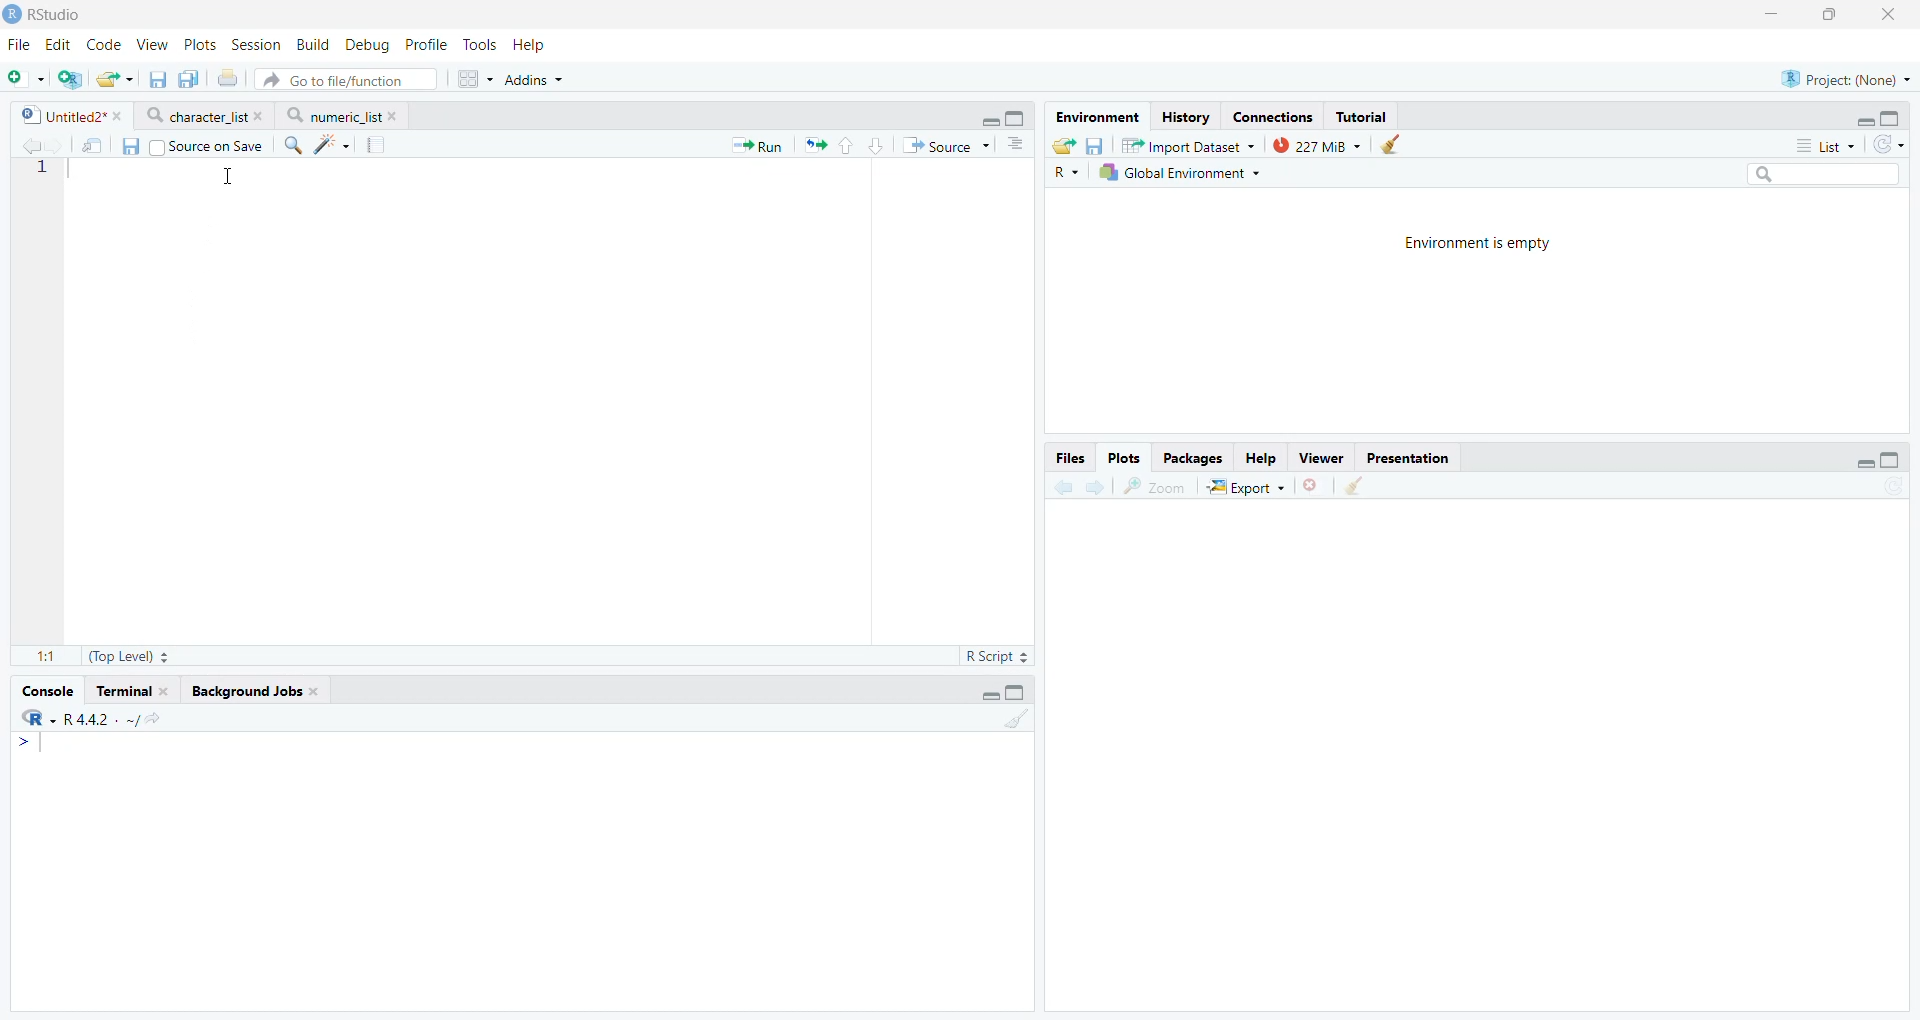 This screenshot has height=1020, width=1920. Describe the element at coordinates (45, 690) in the screenshot. I see `Console` at that location.